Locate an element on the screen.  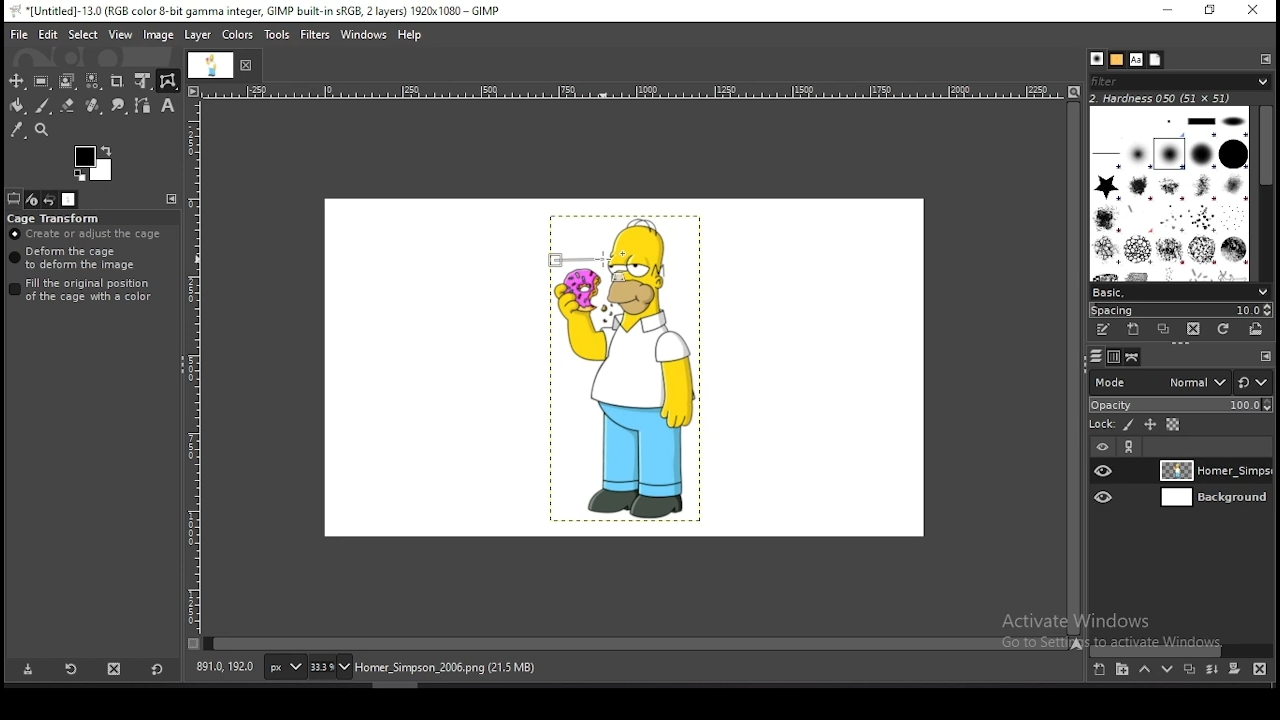
help is located at coordinates (410, 35).